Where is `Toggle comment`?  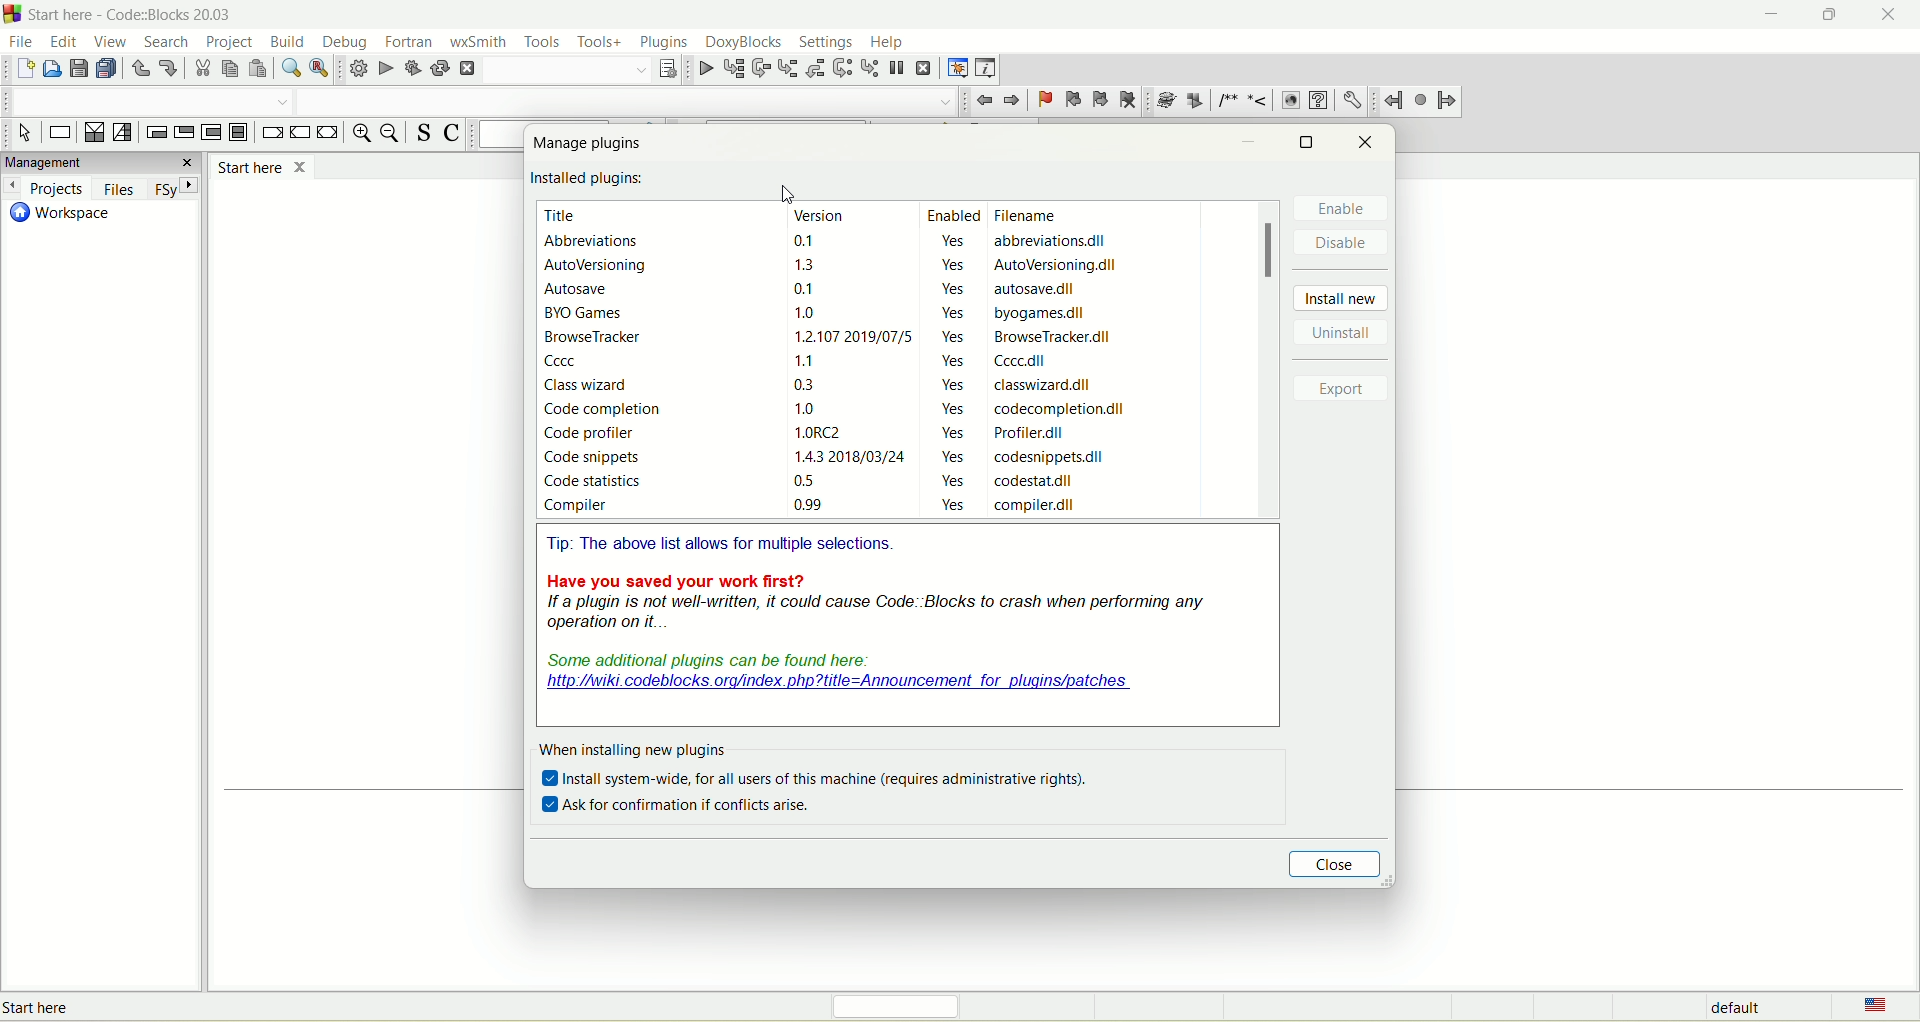
Toggle comment is located at coordinates (456, 134).